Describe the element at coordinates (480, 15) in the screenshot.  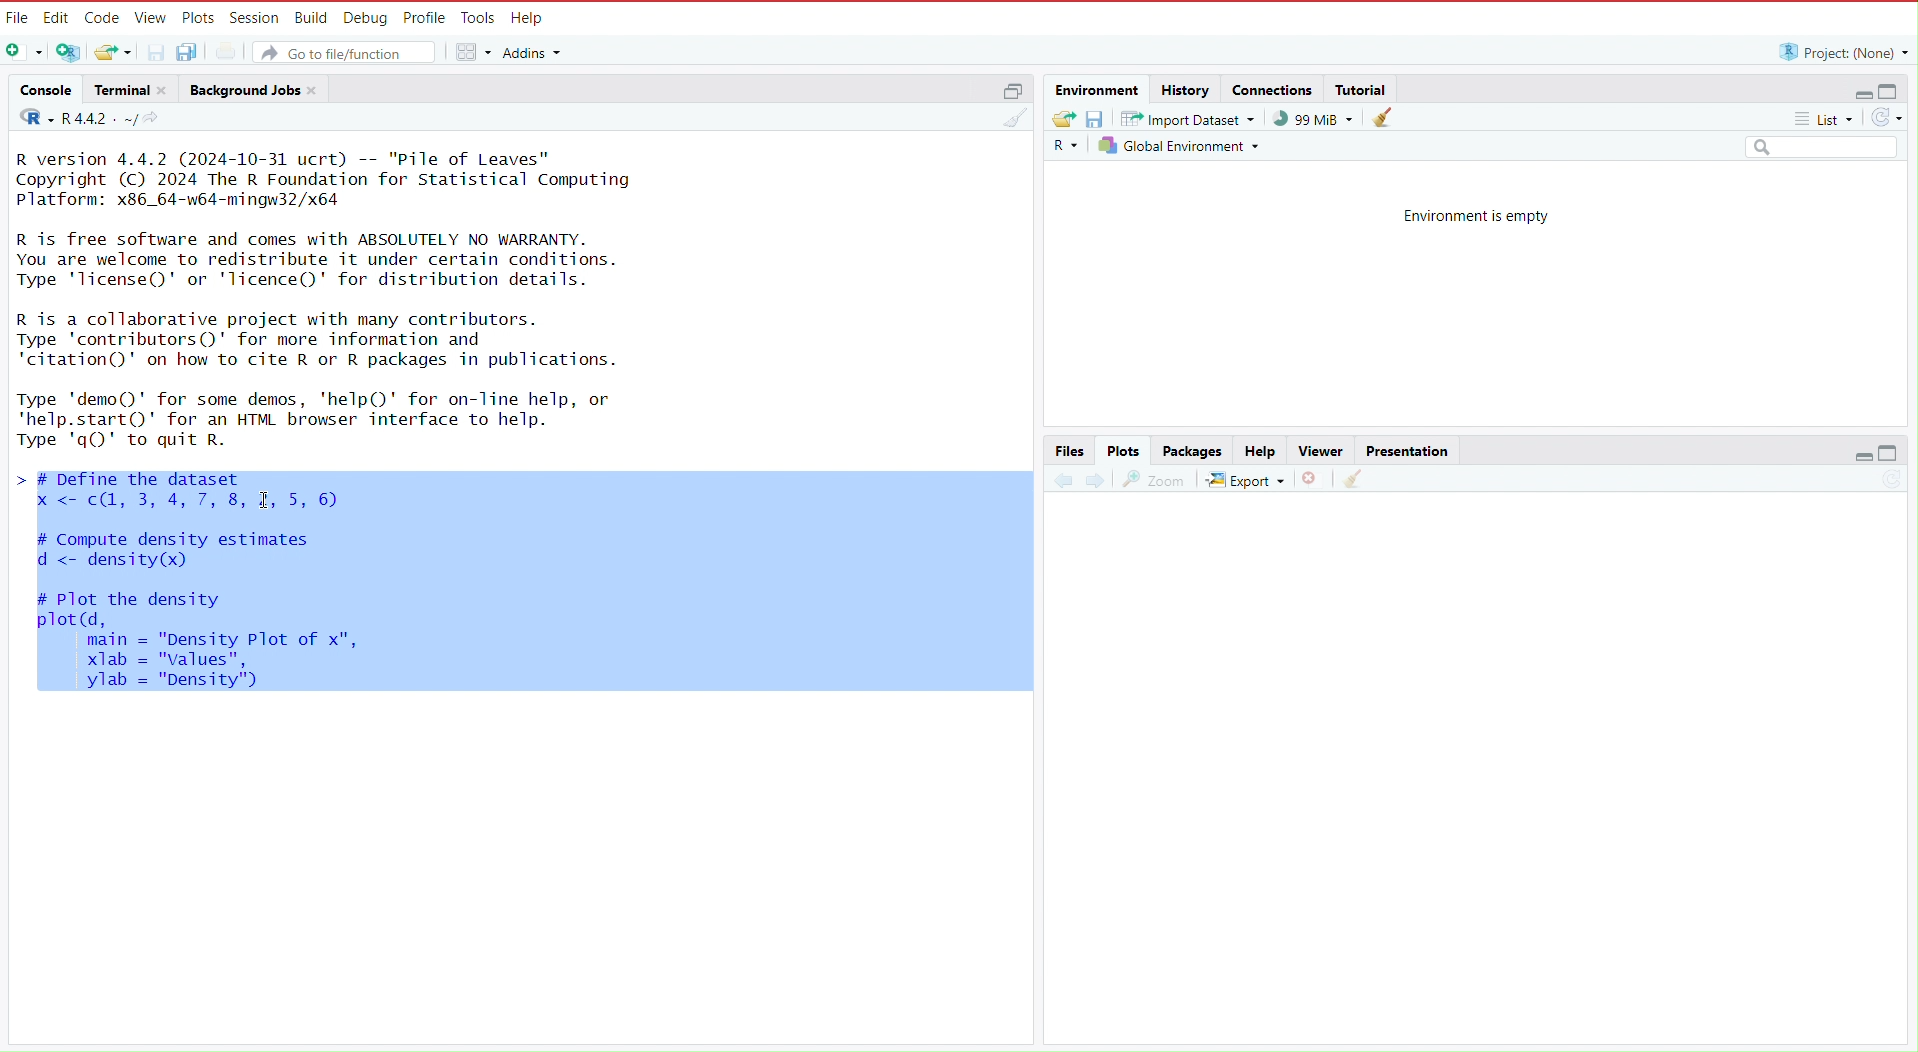
I see `tools` at that location.